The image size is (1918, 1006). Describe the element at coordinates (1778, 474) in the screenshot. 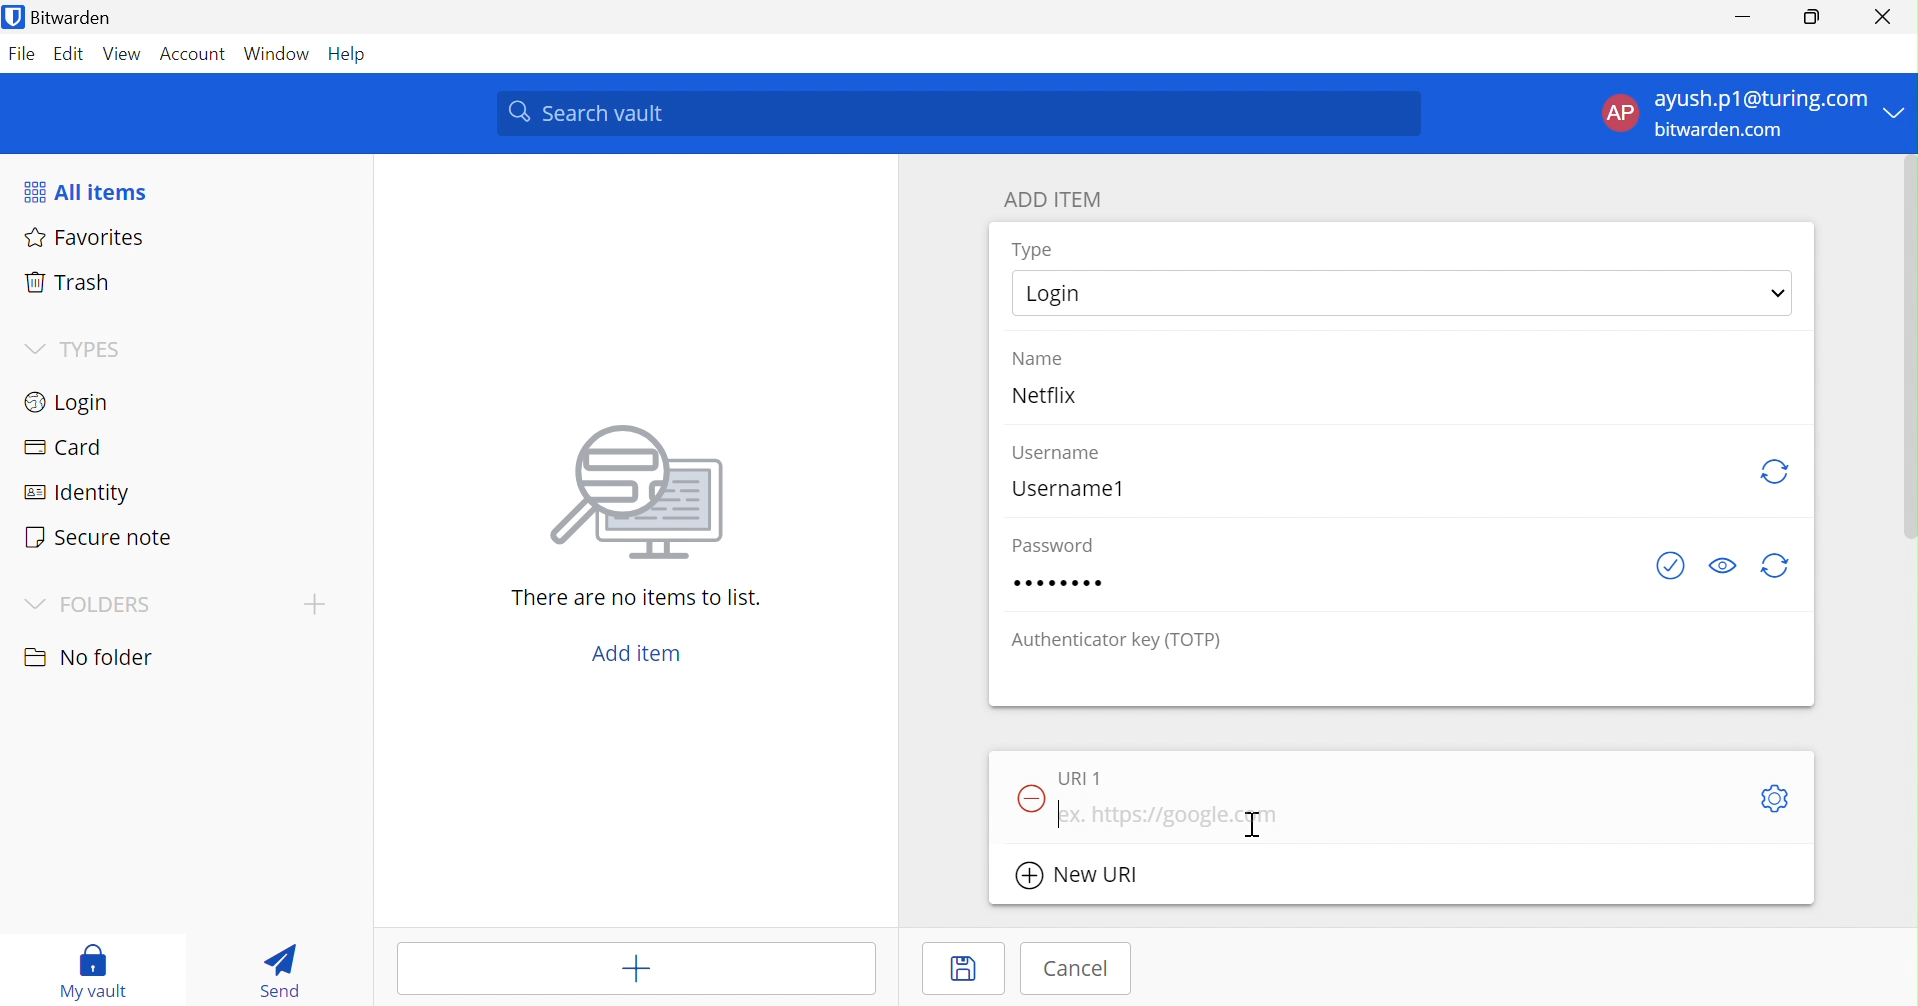

I see `Refresh` at that location.